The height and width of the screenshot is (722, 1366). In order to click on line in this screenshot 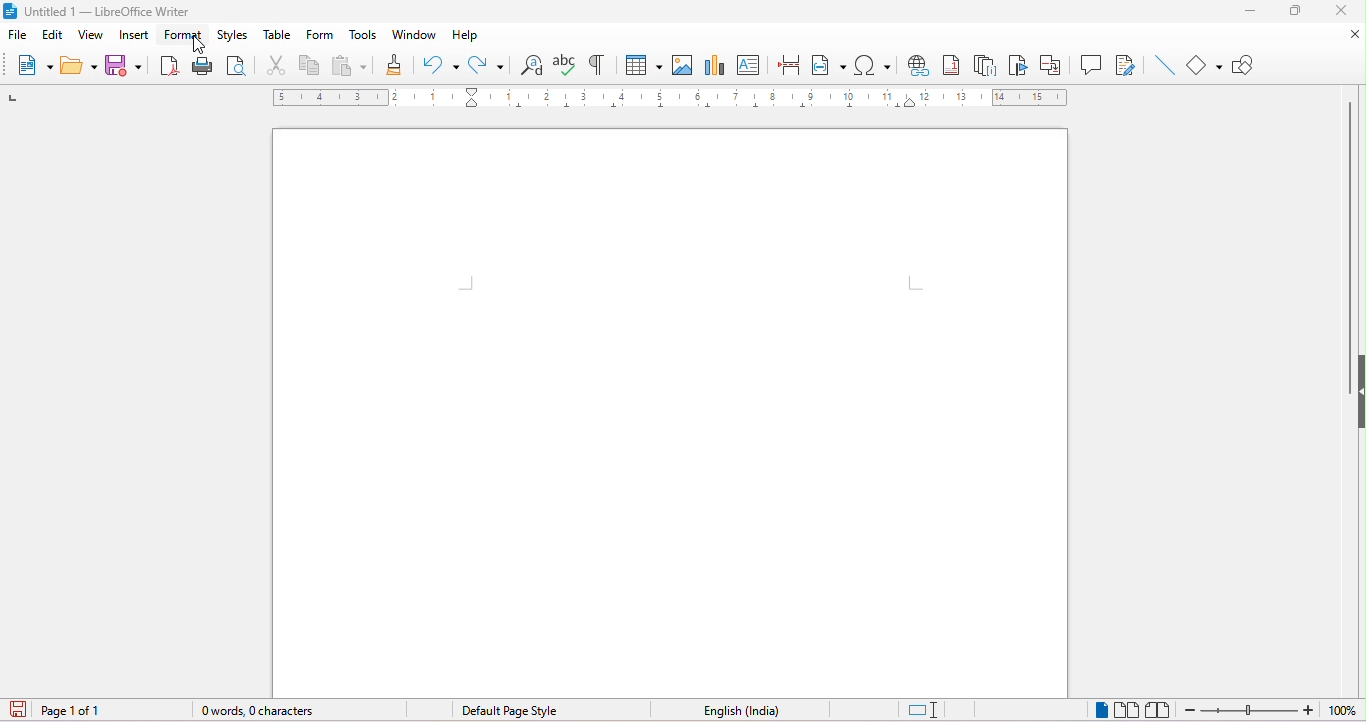, I will do `click(1162, 64)`.